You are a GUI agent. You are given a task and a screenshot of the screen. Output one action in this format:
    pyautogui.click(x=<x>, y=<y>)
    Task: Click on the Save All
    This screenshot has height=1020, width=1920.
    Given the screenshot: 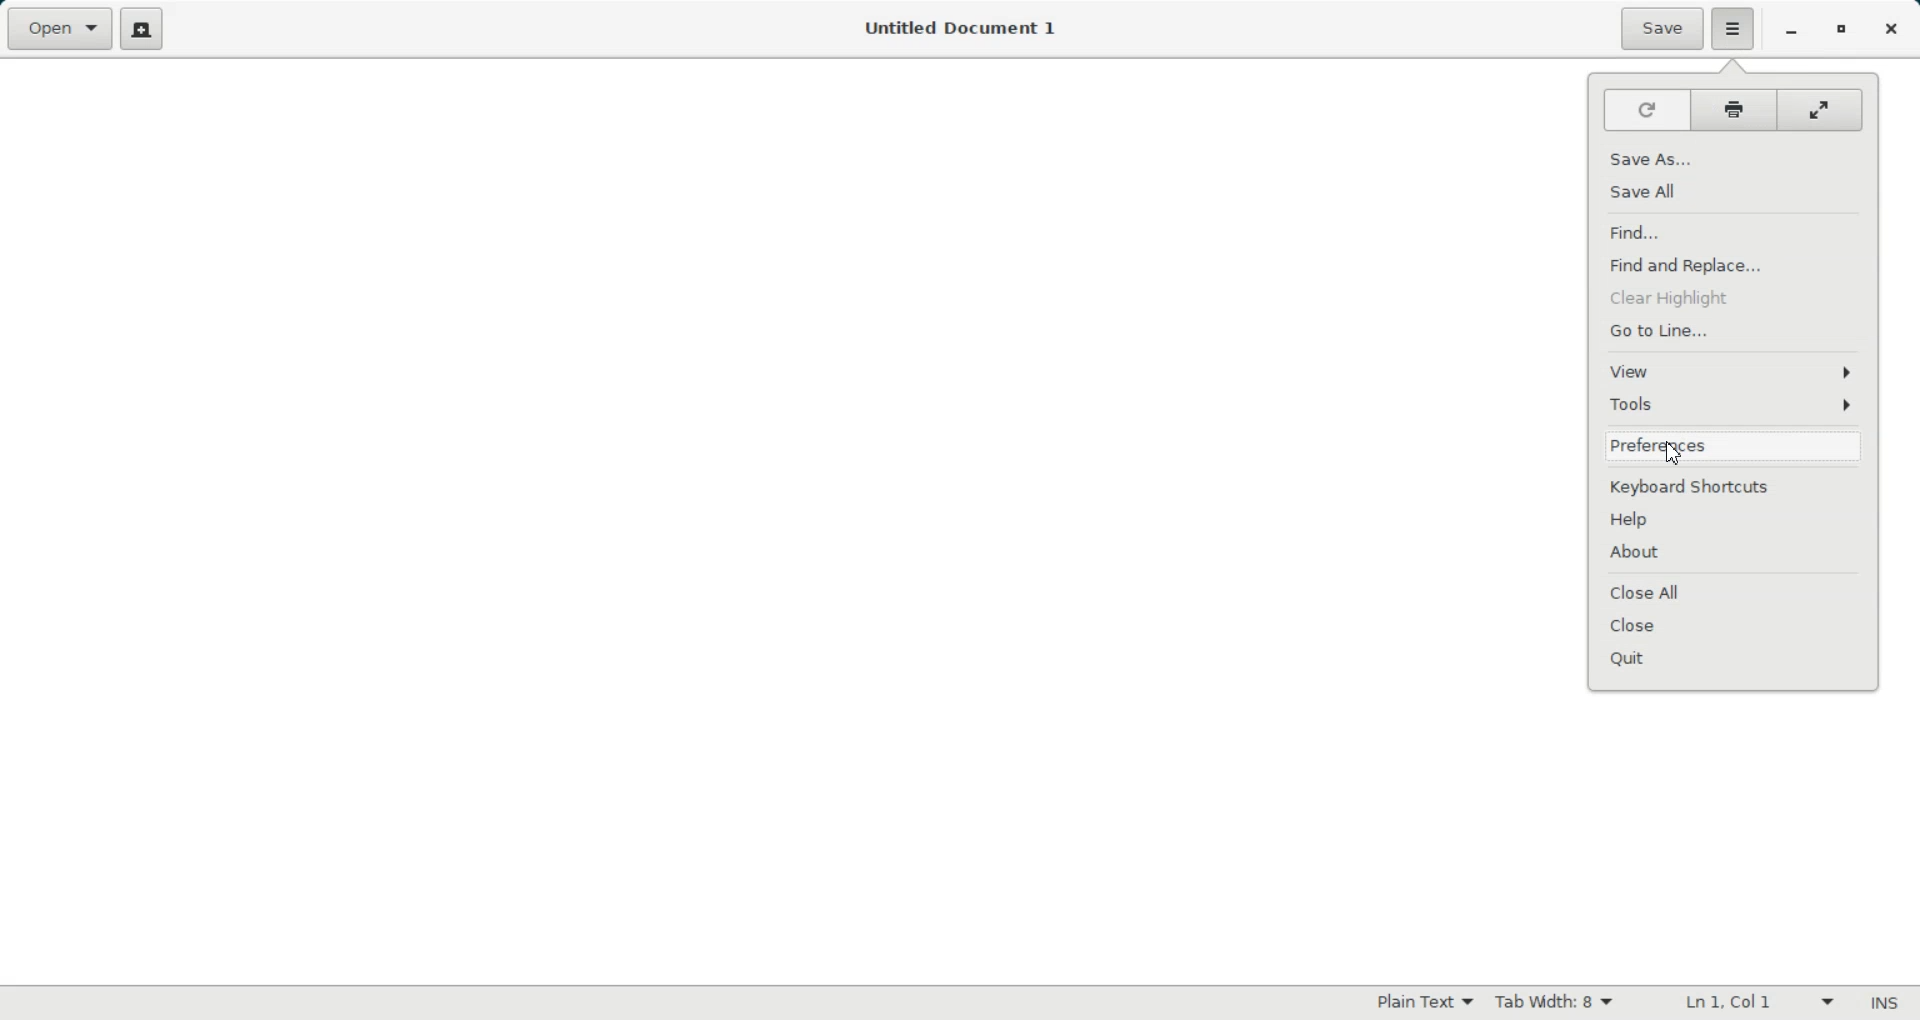 What is the action you would take?
    pyautogui.click(x=1734, y=191)
    